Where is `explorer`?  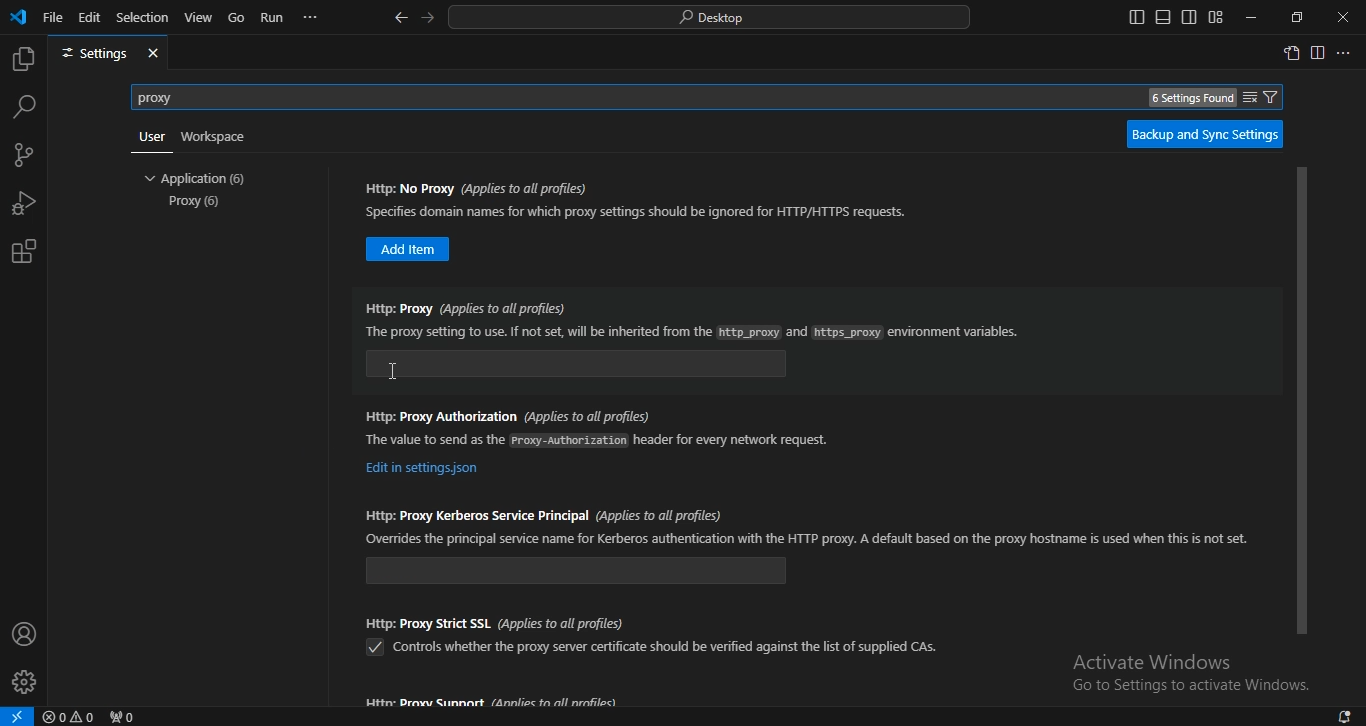
explorer is located at coordinates (23, 58).